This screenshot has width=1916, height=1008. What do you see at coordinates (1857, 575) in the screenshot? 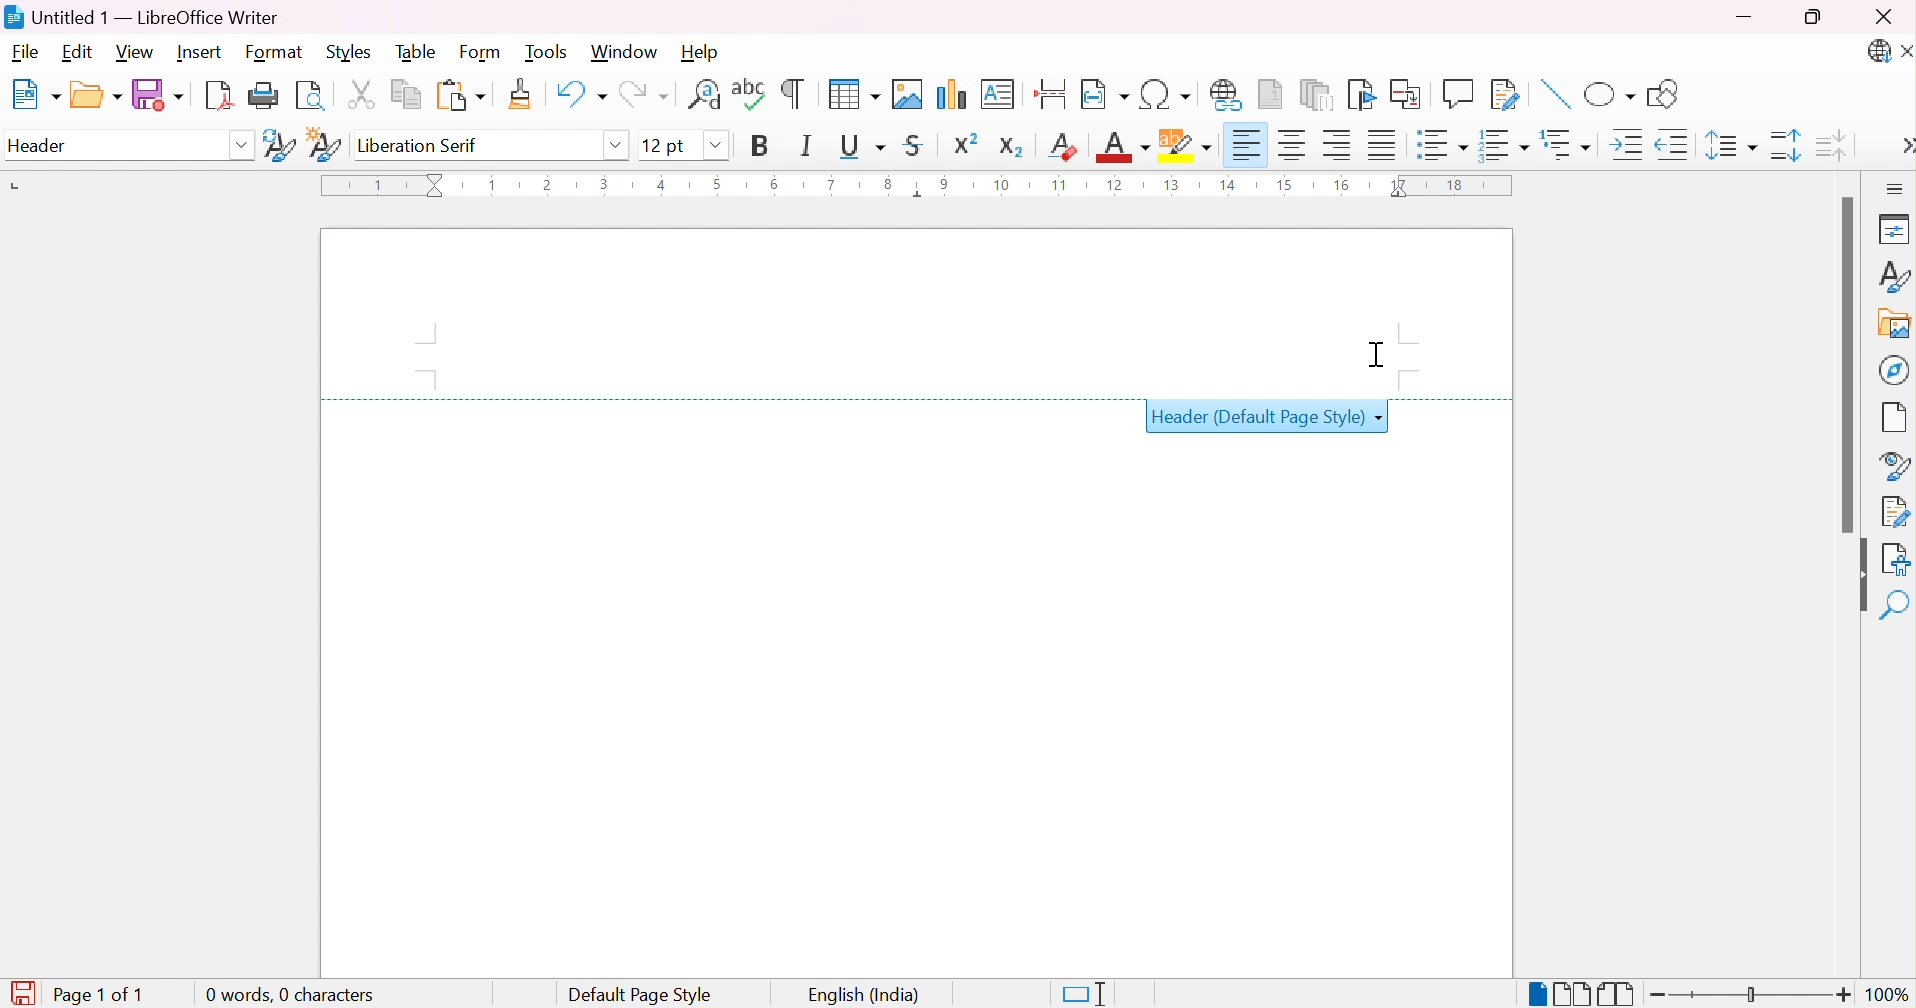
I see `Hide` at bounding box center [1857, 575].